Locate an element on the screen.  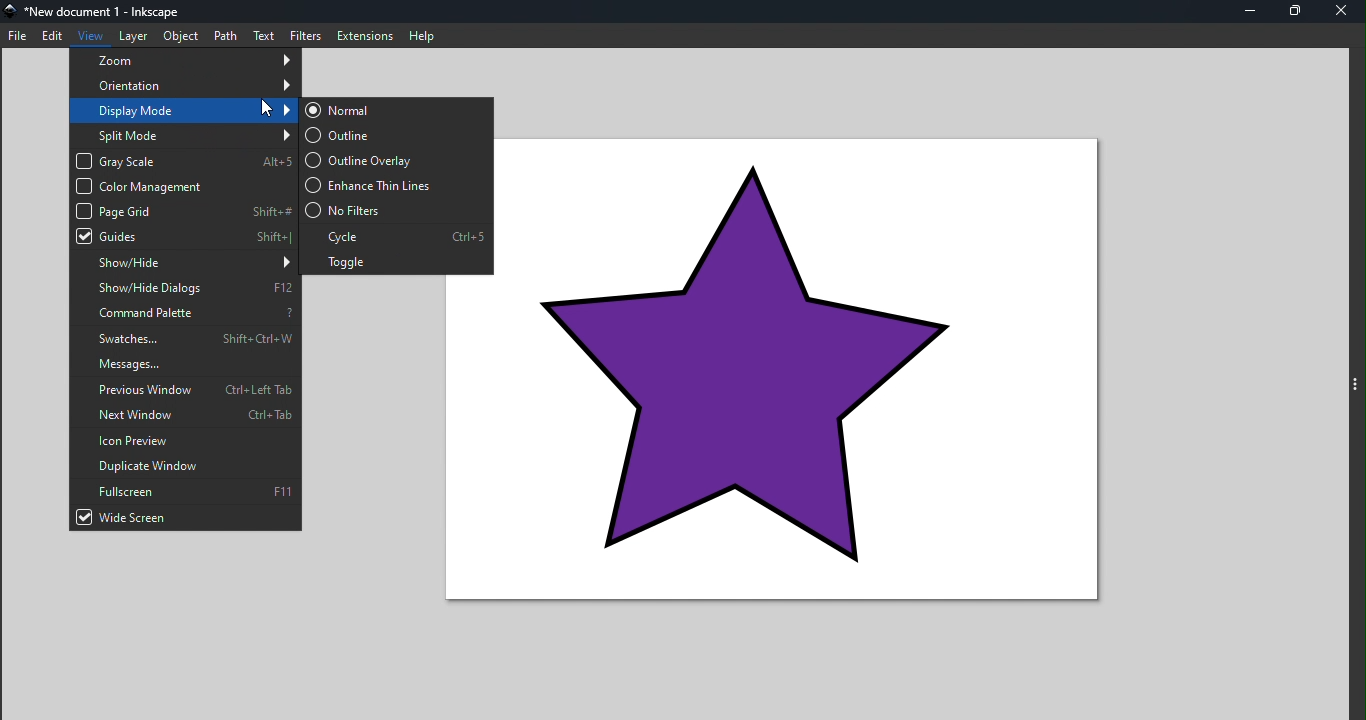
star is located at coordinates (800, 370).